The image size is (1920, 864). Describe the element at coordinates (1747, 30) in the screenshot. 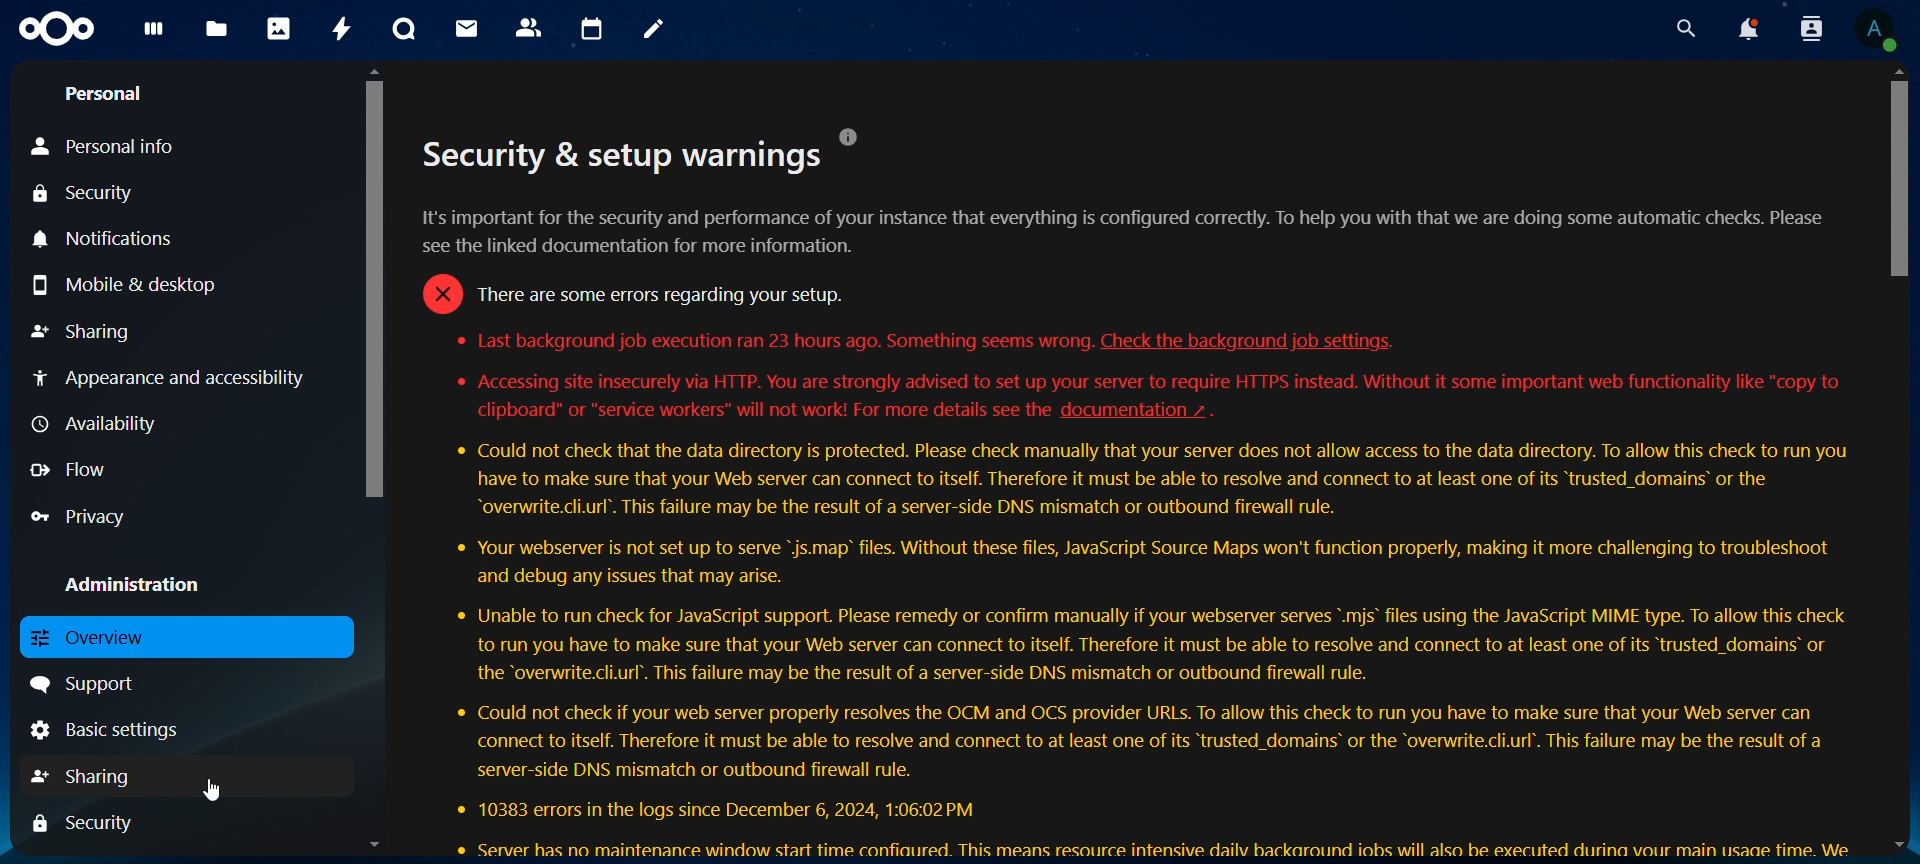

I see `notifications` at that location.